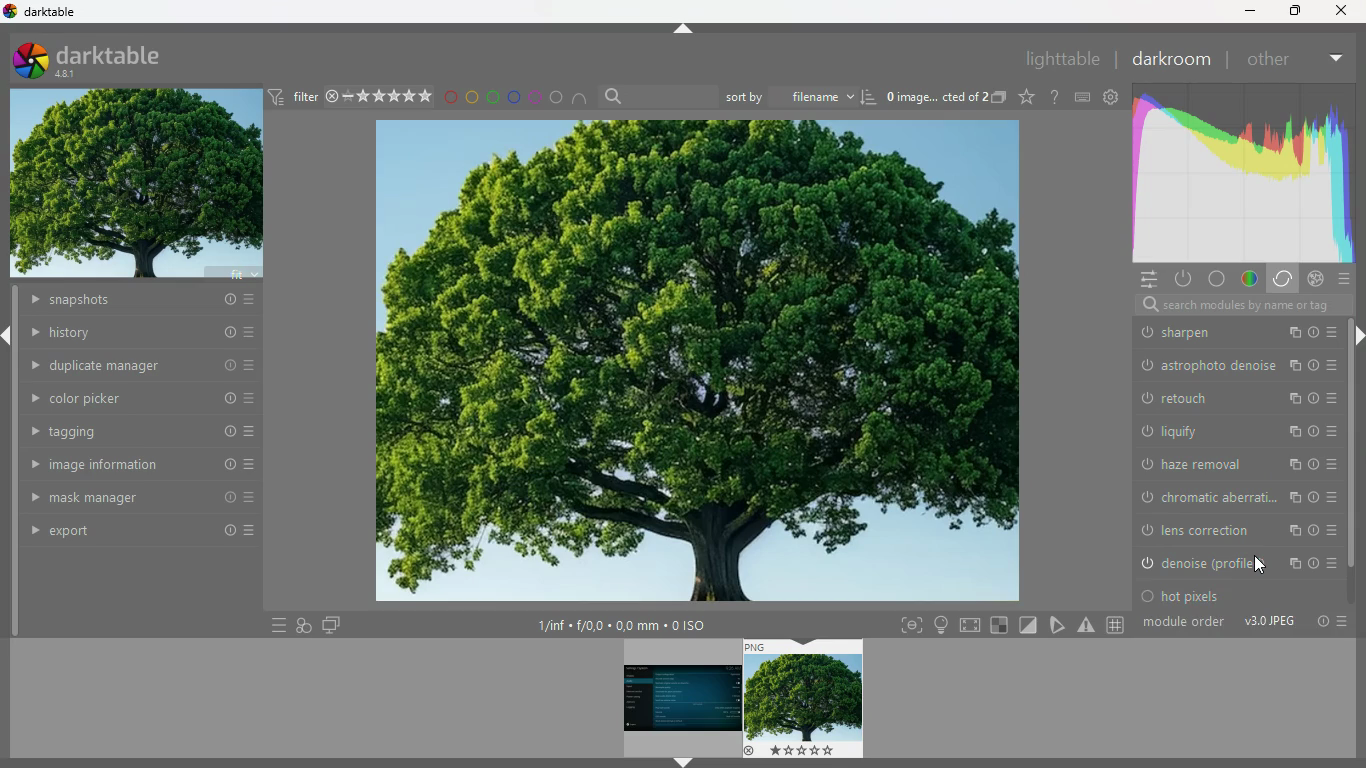  I want to click on correct, so click(1245, 170).